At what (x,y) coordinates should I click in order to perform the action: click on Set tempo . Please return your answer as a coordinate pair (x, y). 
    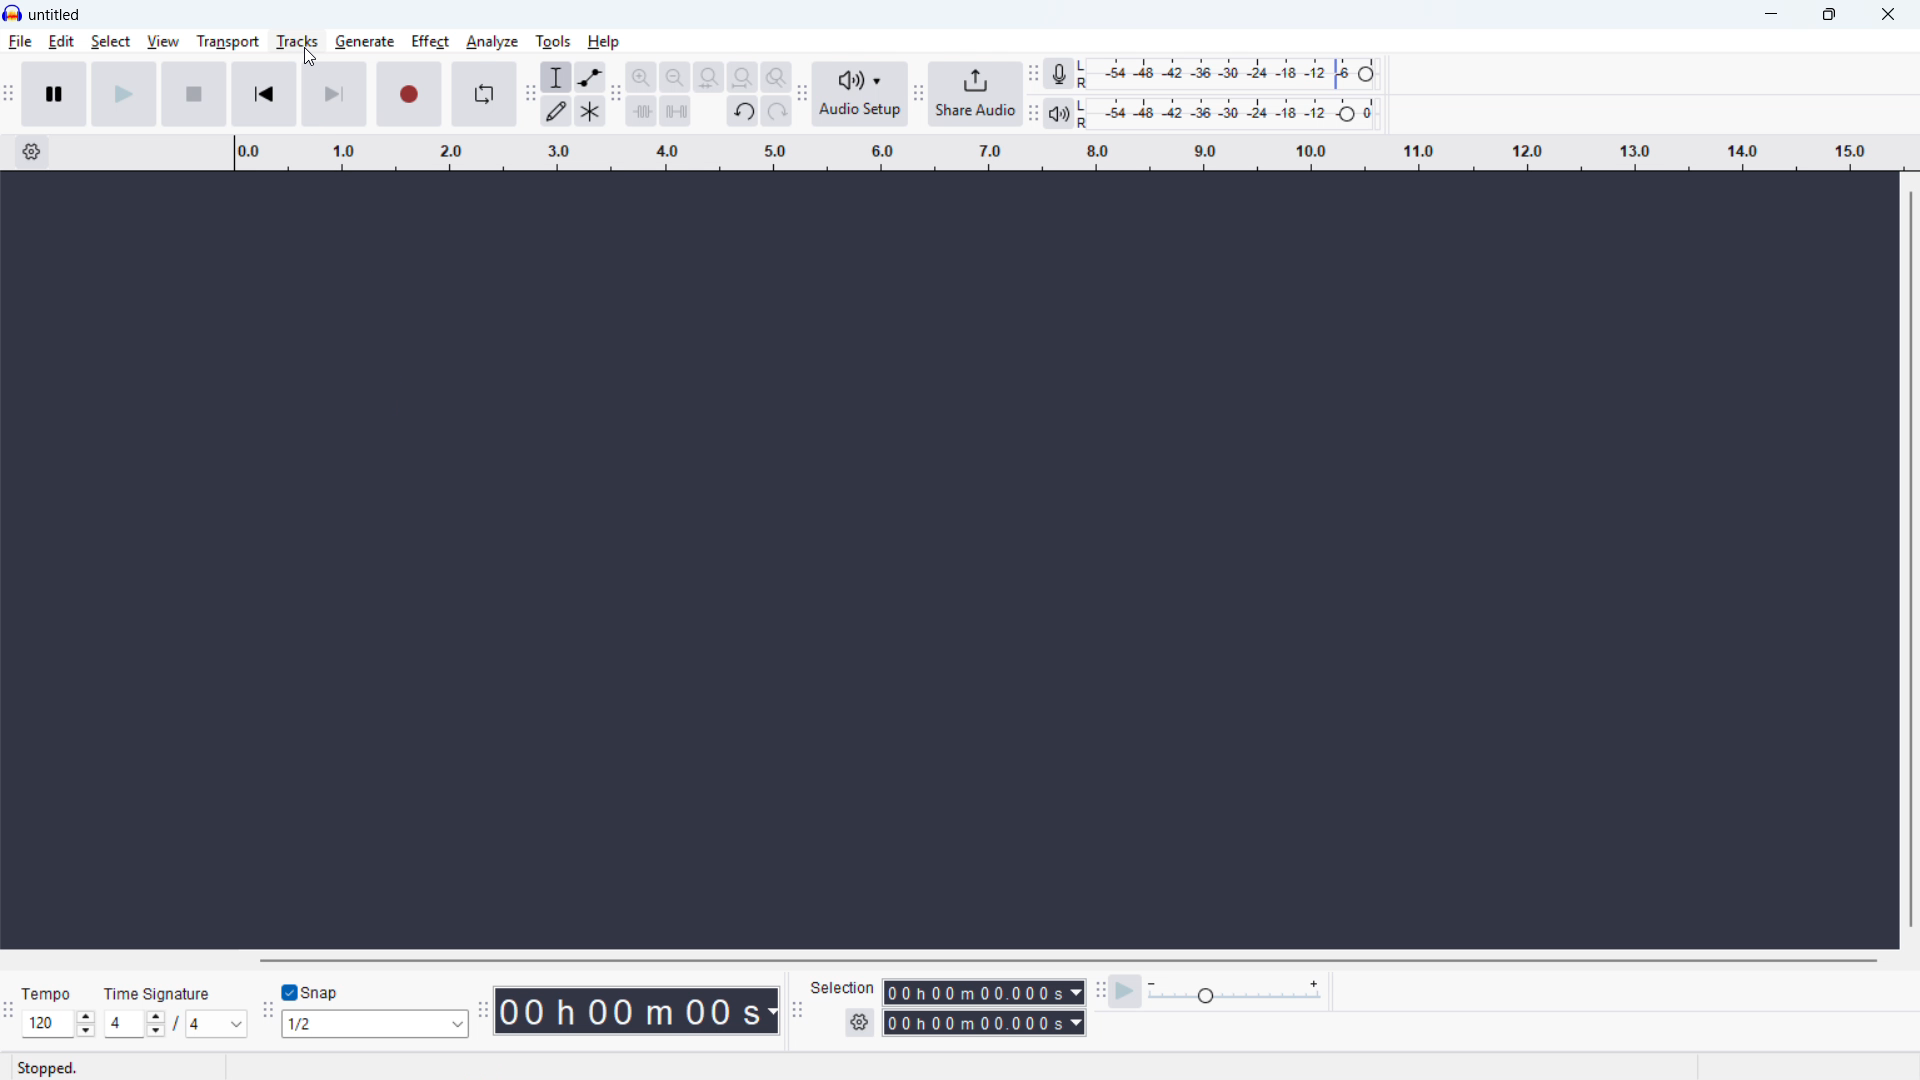
    Looking at the image, I should click on (58, 1024).